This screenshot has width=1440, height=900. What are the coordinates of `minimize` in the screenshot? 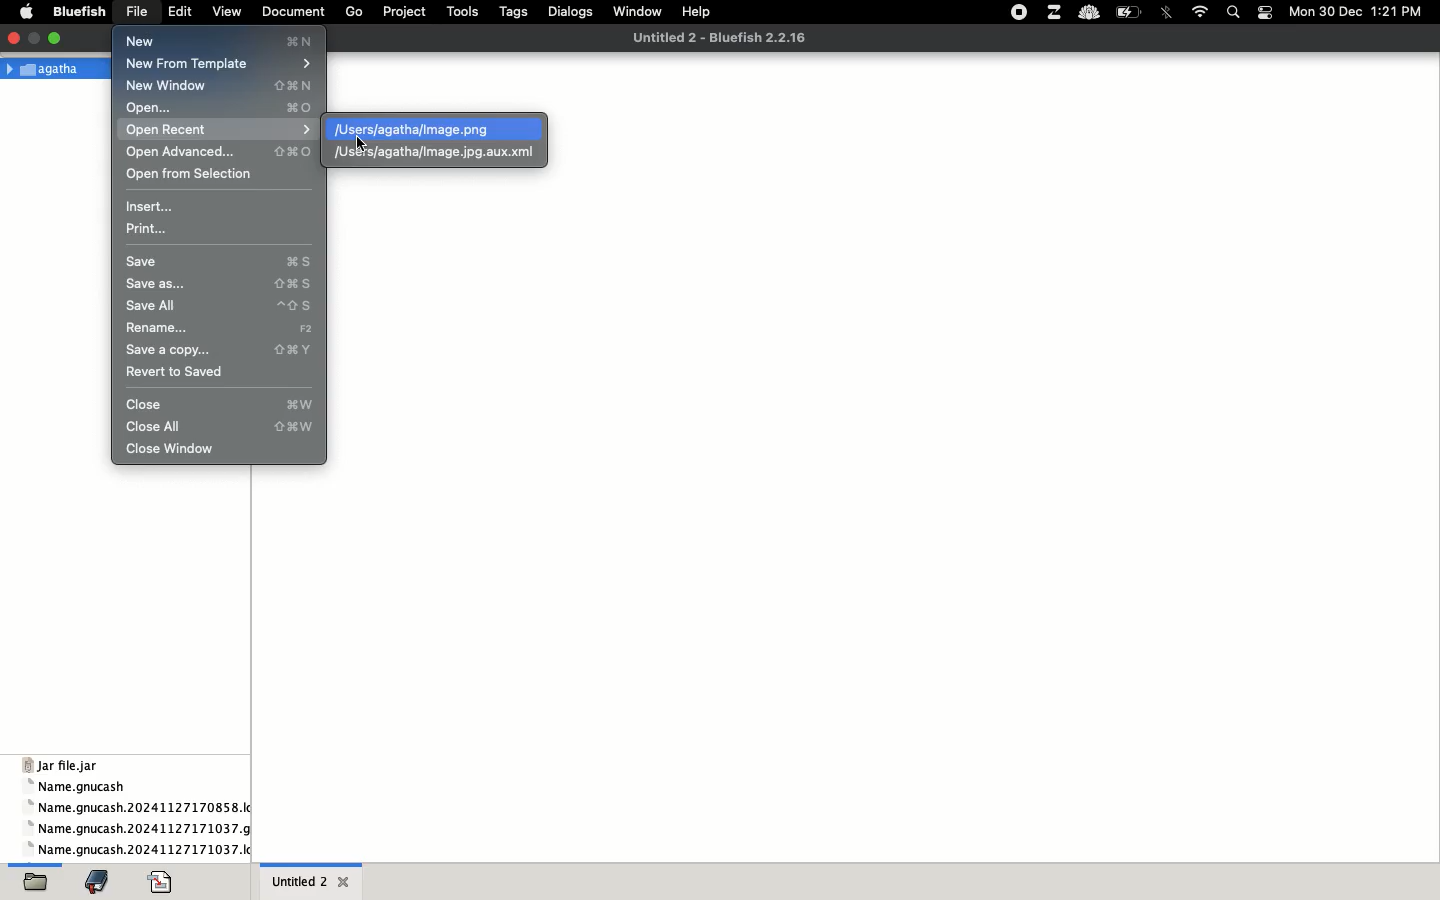 It's located at (56, 39).